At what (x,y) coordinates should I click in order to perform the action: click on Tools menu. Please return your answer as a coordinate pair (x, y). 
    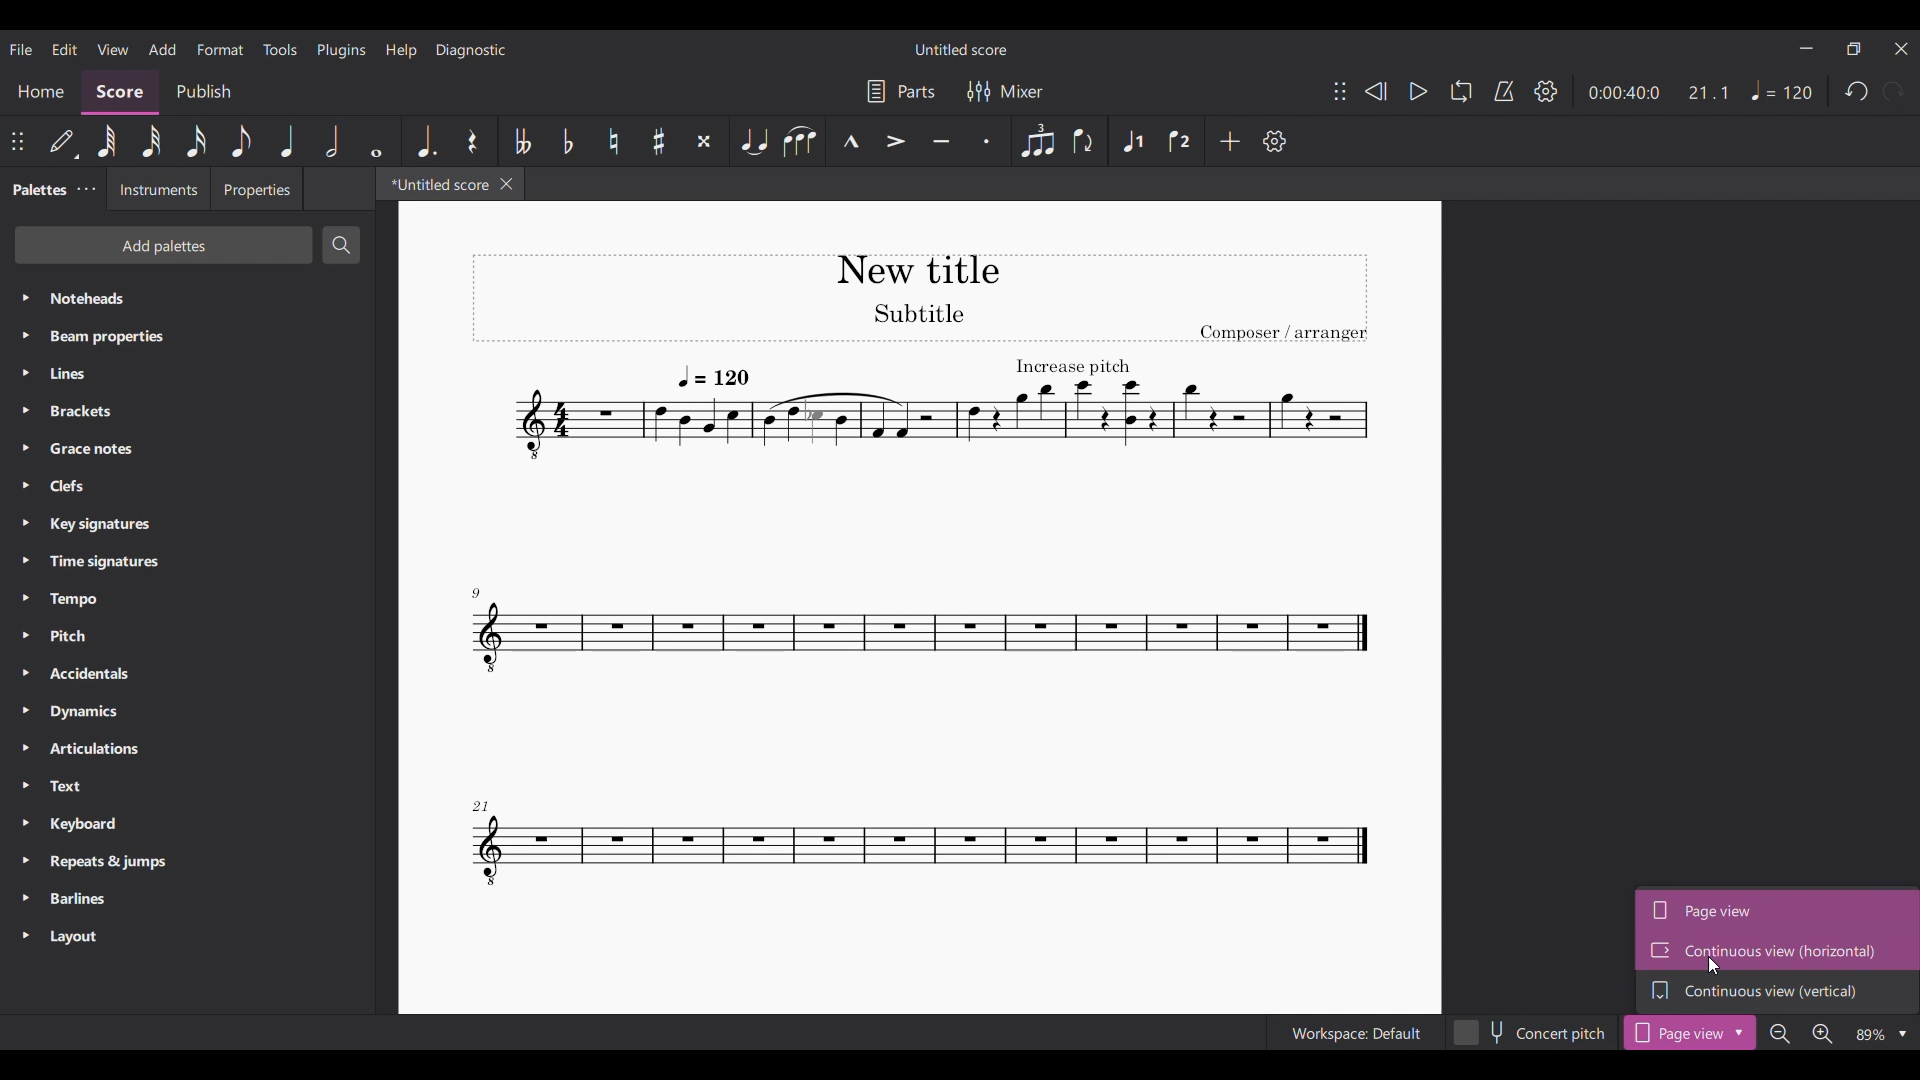
    Looking at the image, I should click on (280, 49).